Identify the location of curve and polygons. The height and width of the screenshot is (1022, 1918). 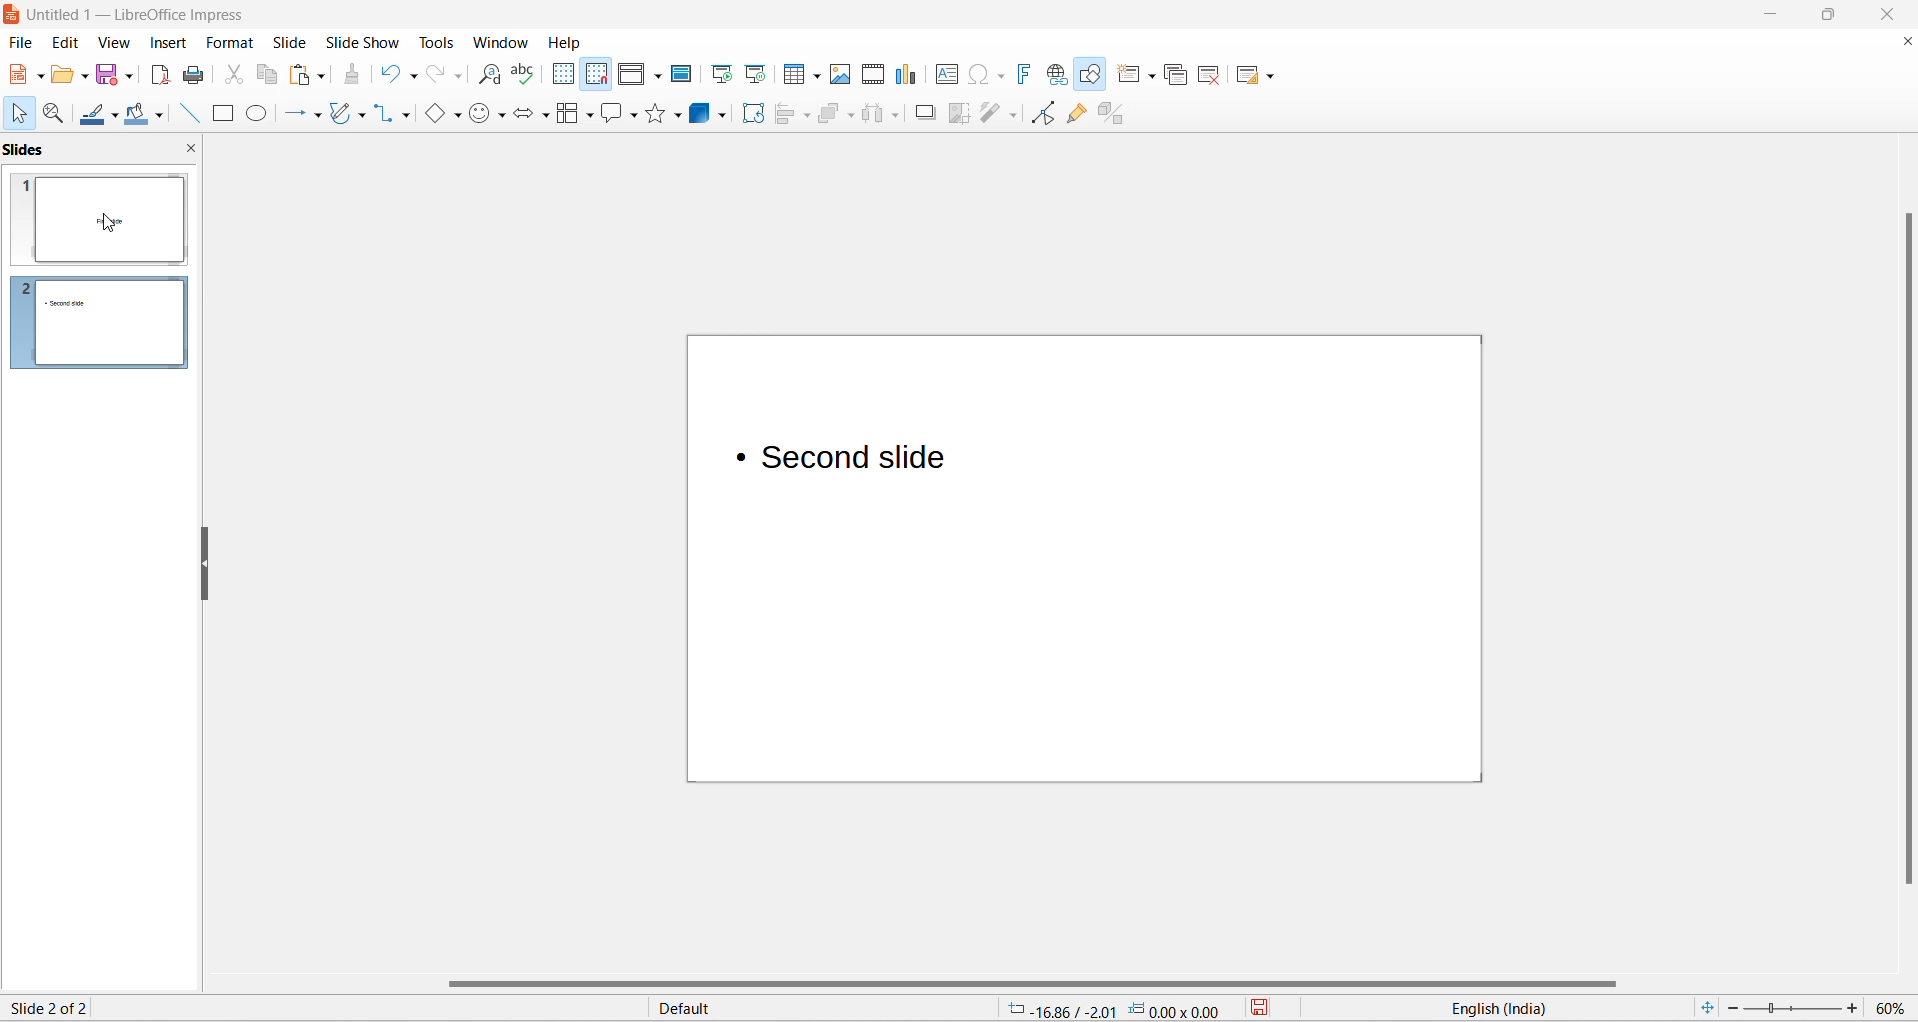
(341, 116).